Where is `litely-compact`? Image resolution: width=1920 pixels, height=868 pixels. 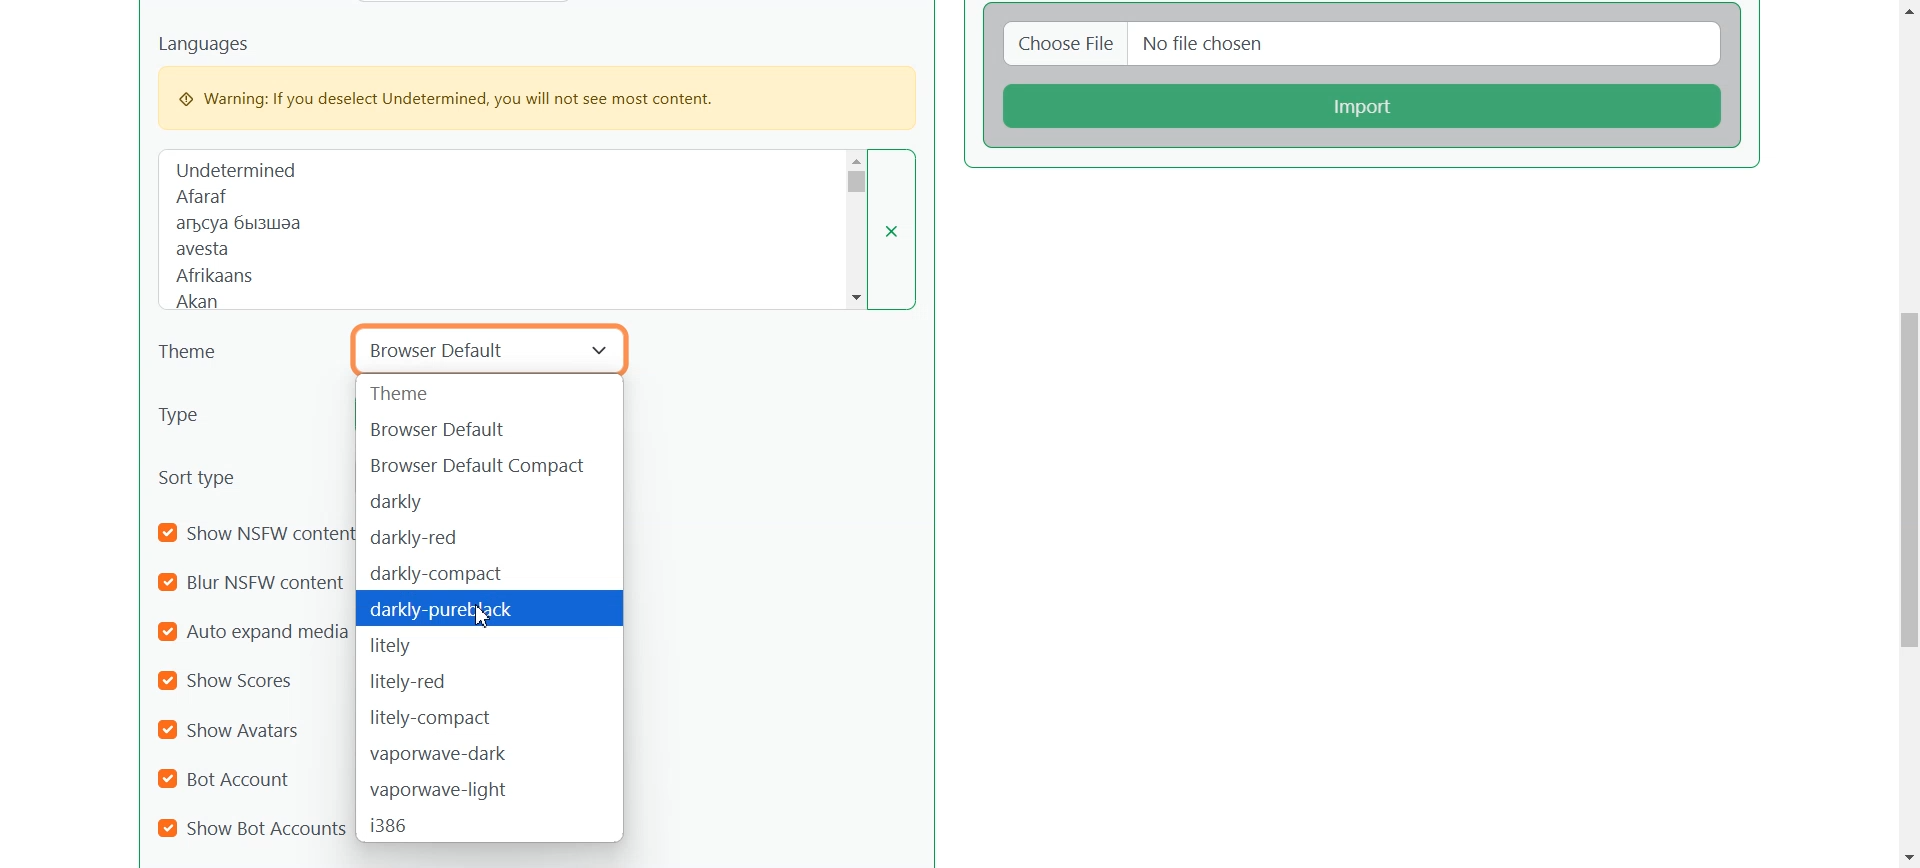 litely-compact is located at coordinates (490, 717).